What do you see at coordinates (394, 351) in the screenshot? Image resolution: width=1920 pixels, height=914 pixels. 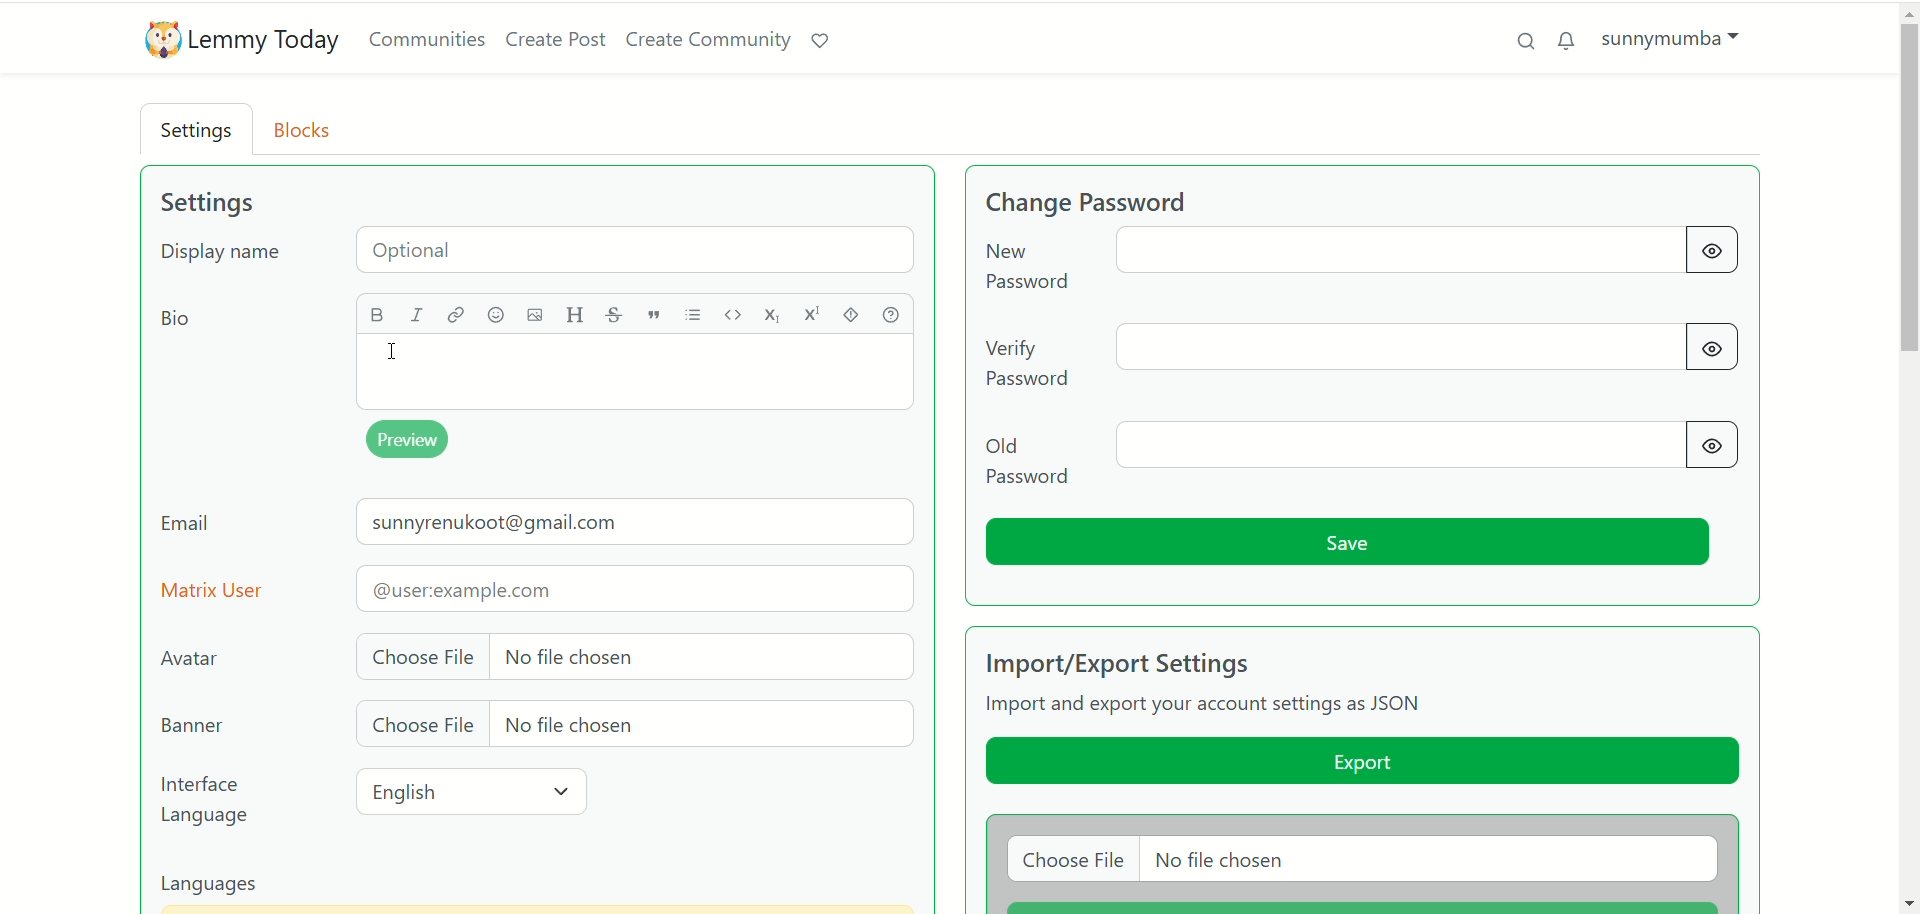 I see `cursor` at bounding box center [394, 351].